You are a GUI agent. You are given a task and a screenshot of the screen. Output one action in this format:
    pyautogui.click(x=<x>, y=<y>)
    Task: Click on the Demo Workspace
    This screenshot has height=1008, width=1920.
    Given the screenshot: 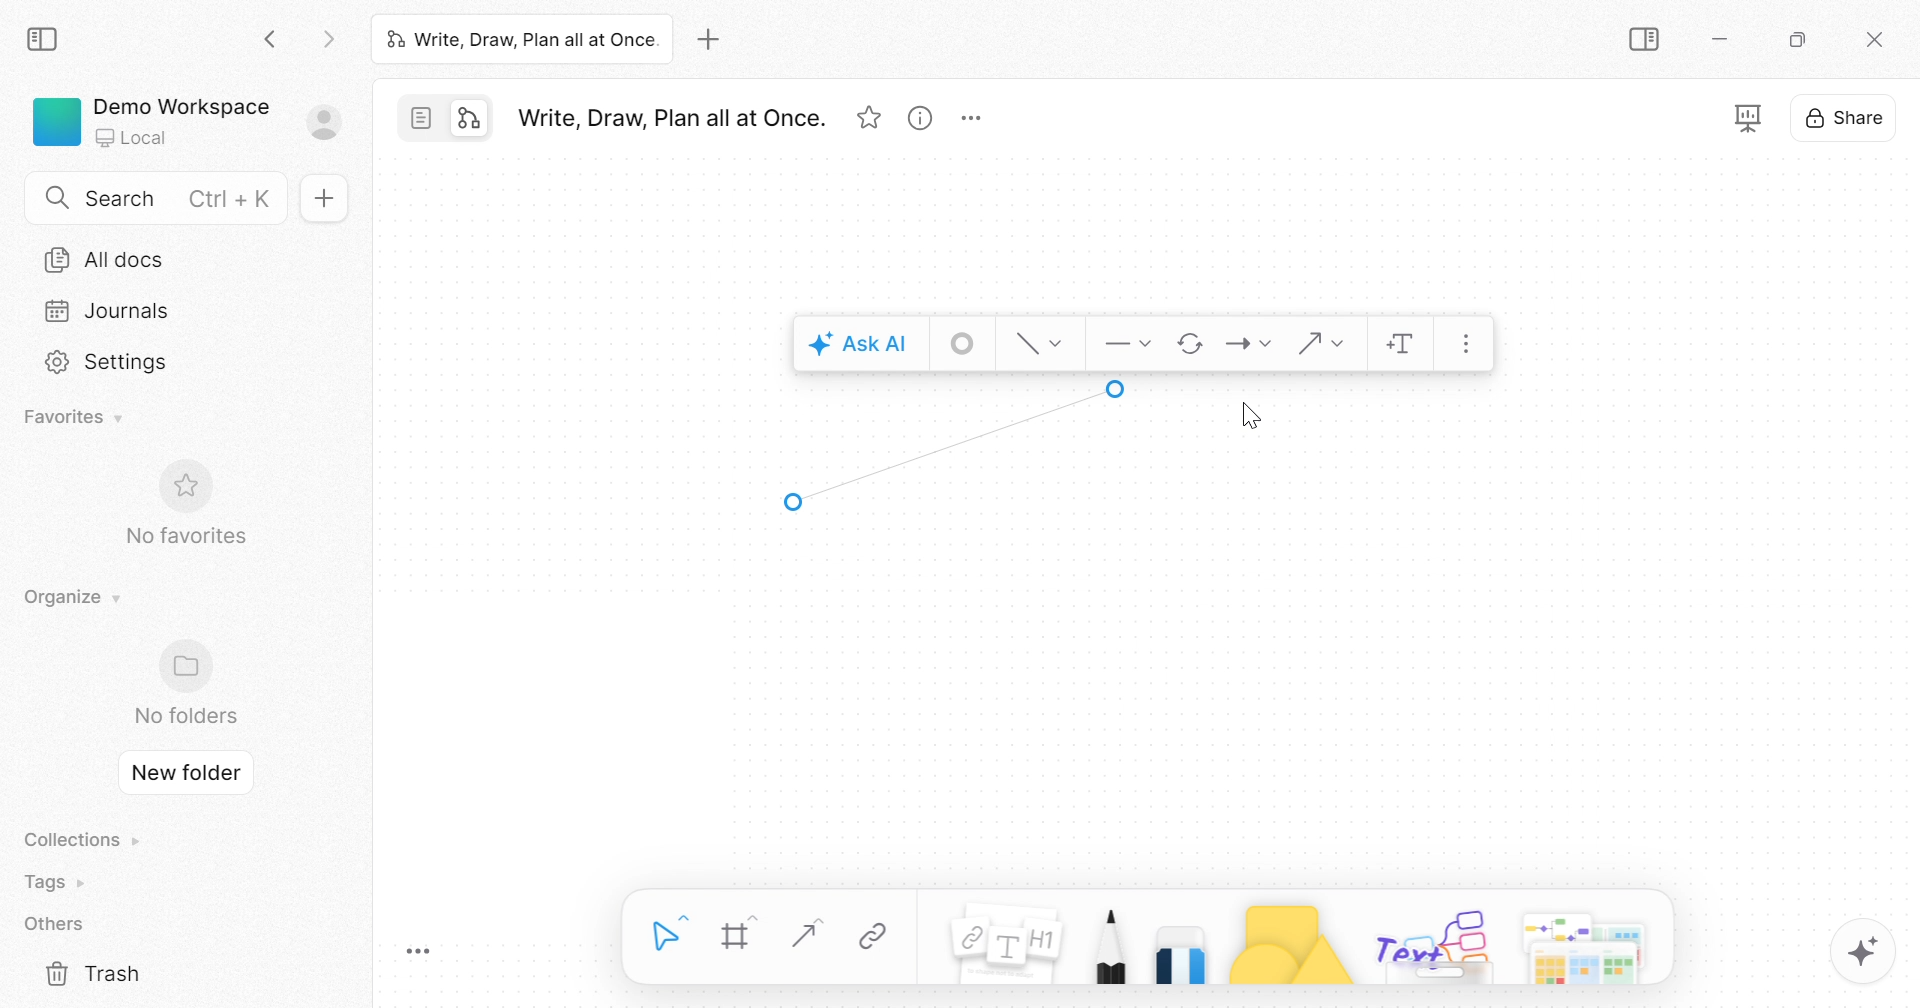 What is the action you would take?
    pyautogui.click(x=180, y=104)
    